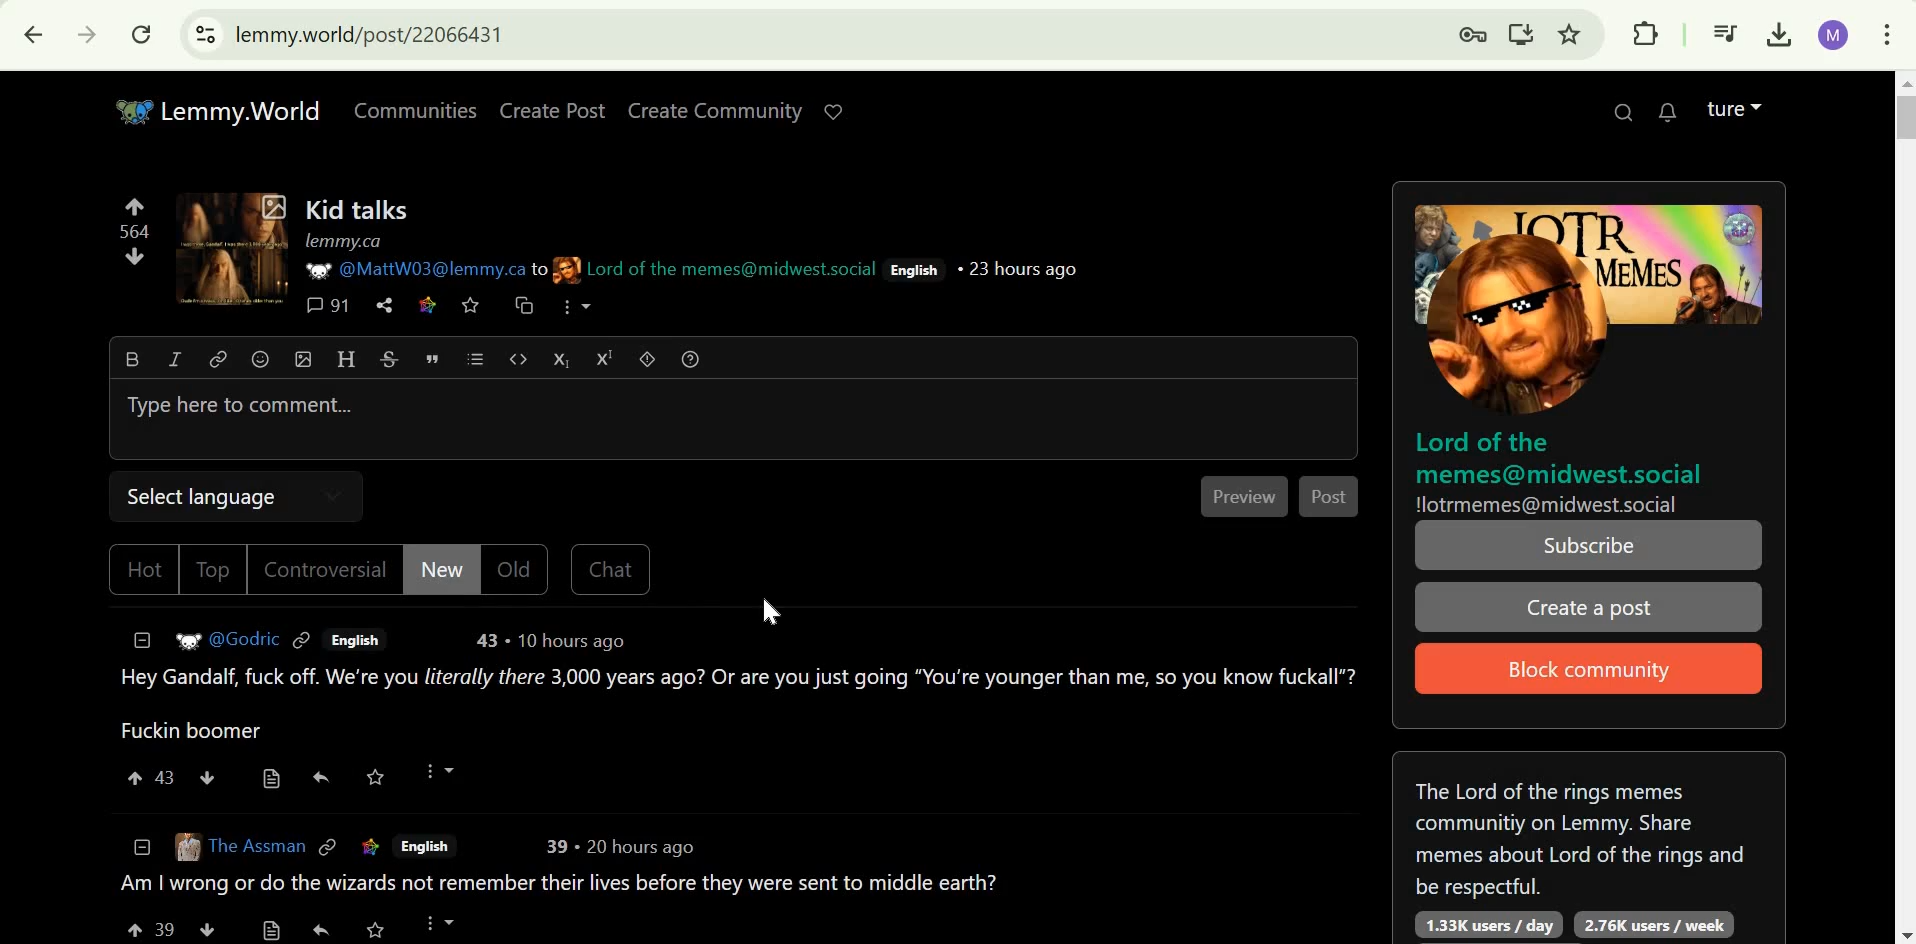  What do you see at coordinates (185, 638) in the screenshot?
I see `picture` at bounding box center [185, 638].